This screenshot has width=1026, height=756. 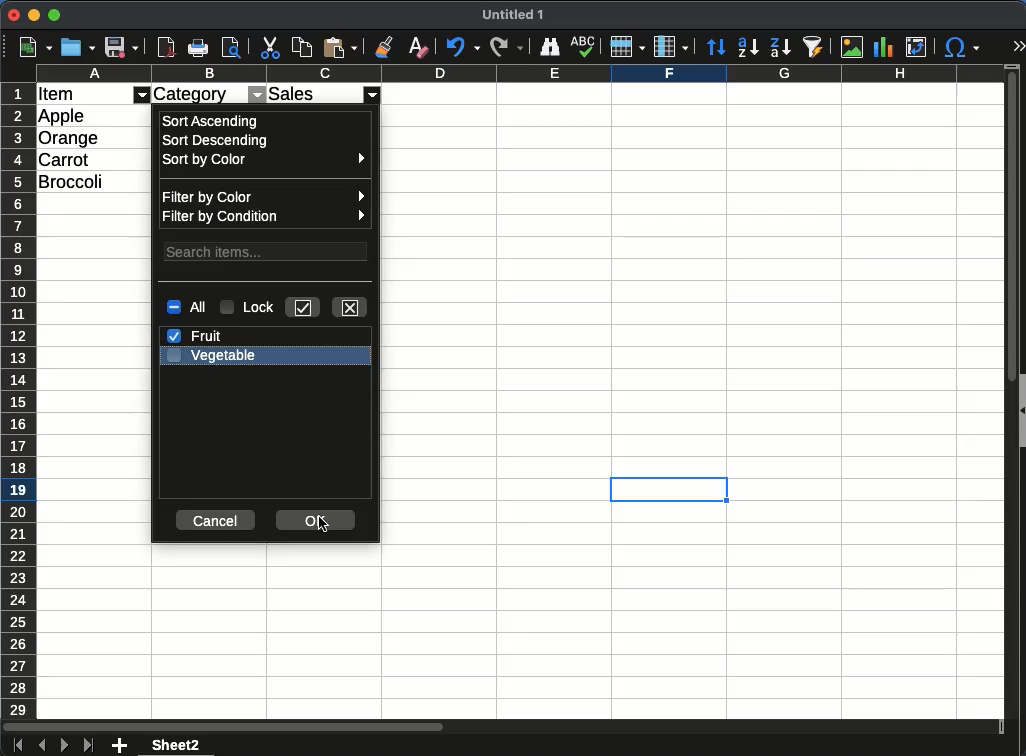 I want to click on image, so click(x=853, y=46).